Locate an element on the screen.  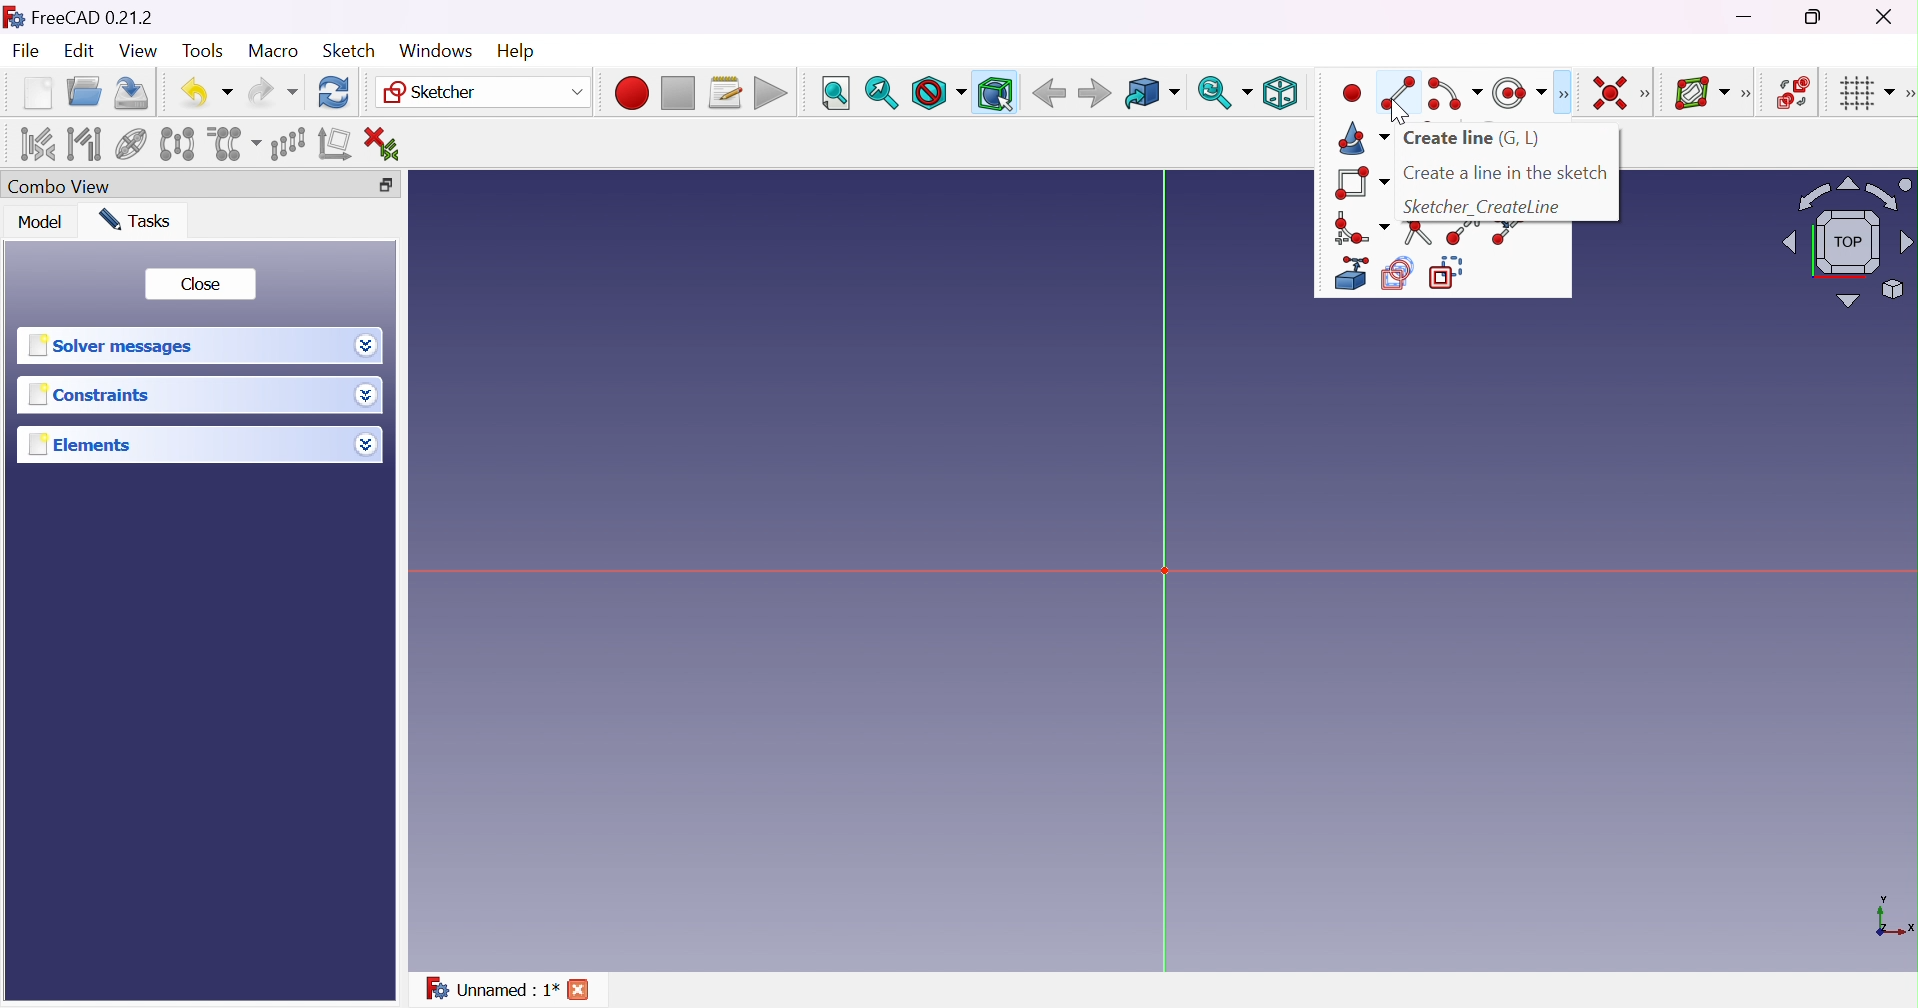
Restore down is located at coordinates (1816, 18).